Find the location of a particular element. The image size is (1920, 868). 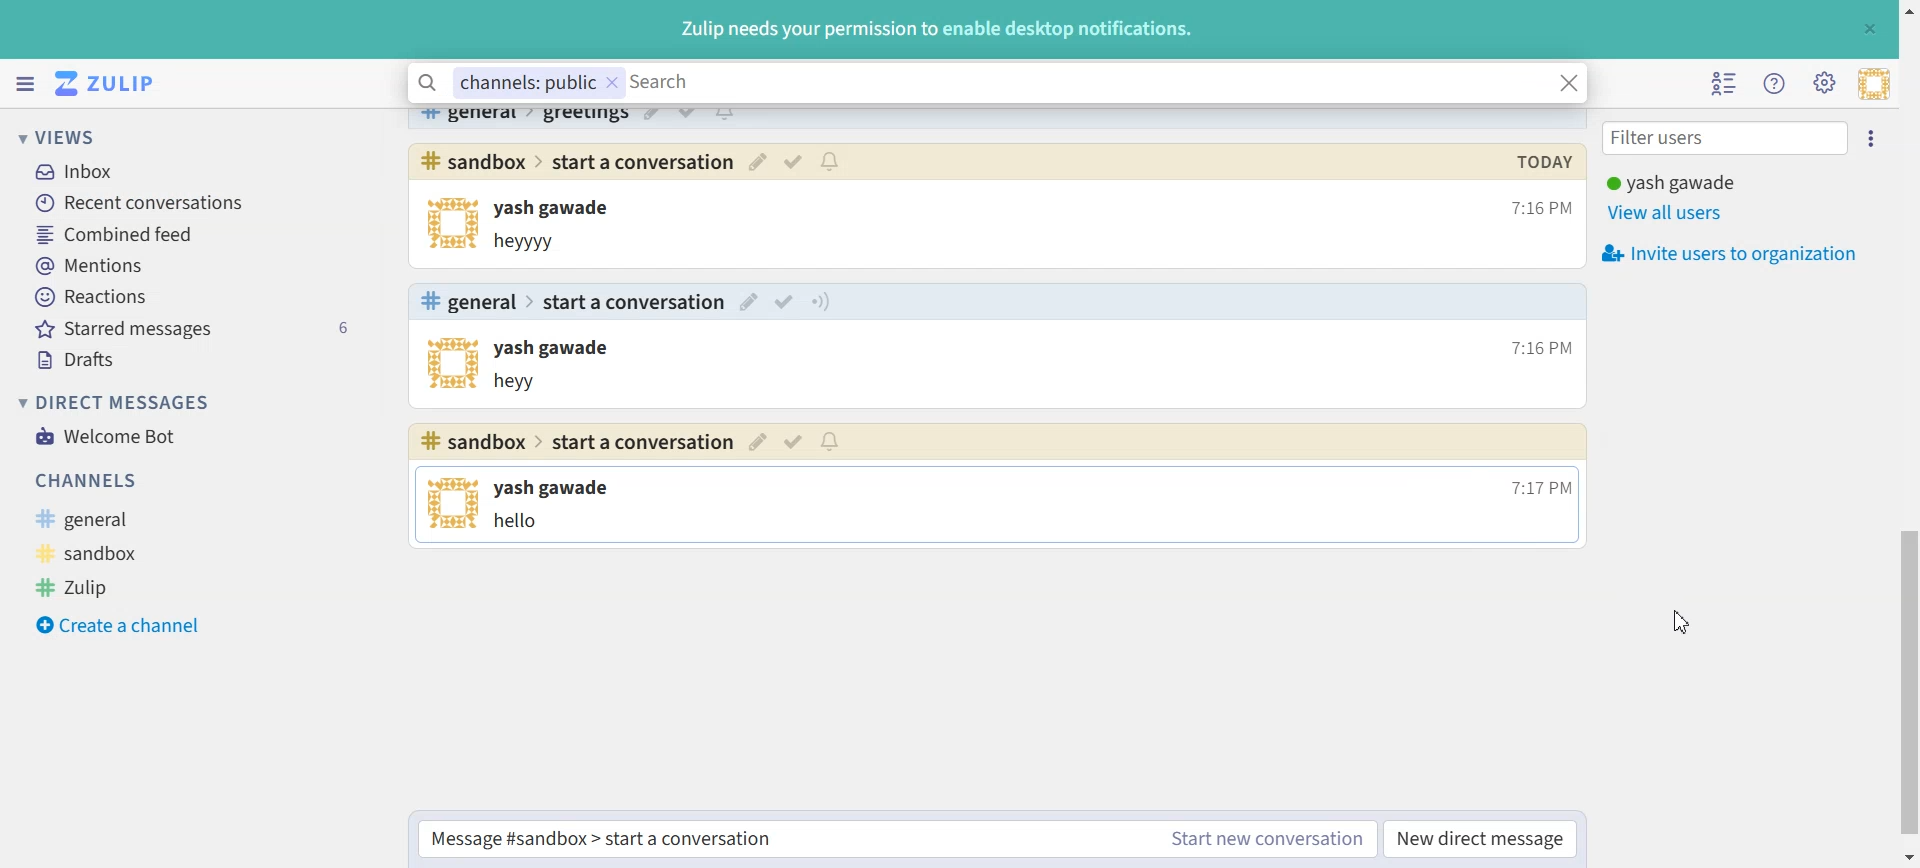

Welcome Bot is located at coordinates (106, 435).